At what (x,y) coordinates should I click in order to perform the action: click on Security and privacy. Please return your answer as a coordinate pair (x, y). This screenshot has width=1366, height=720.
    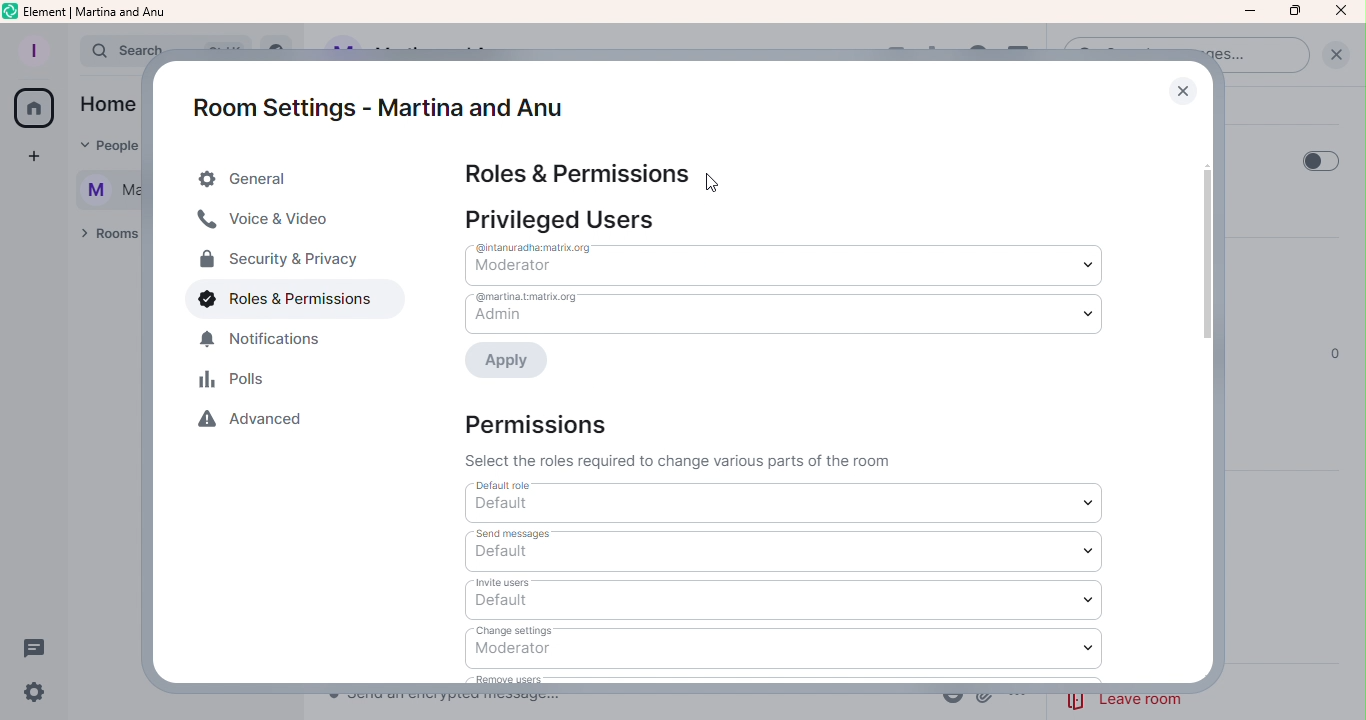
    Looking at the image, I should click on (278, 262).